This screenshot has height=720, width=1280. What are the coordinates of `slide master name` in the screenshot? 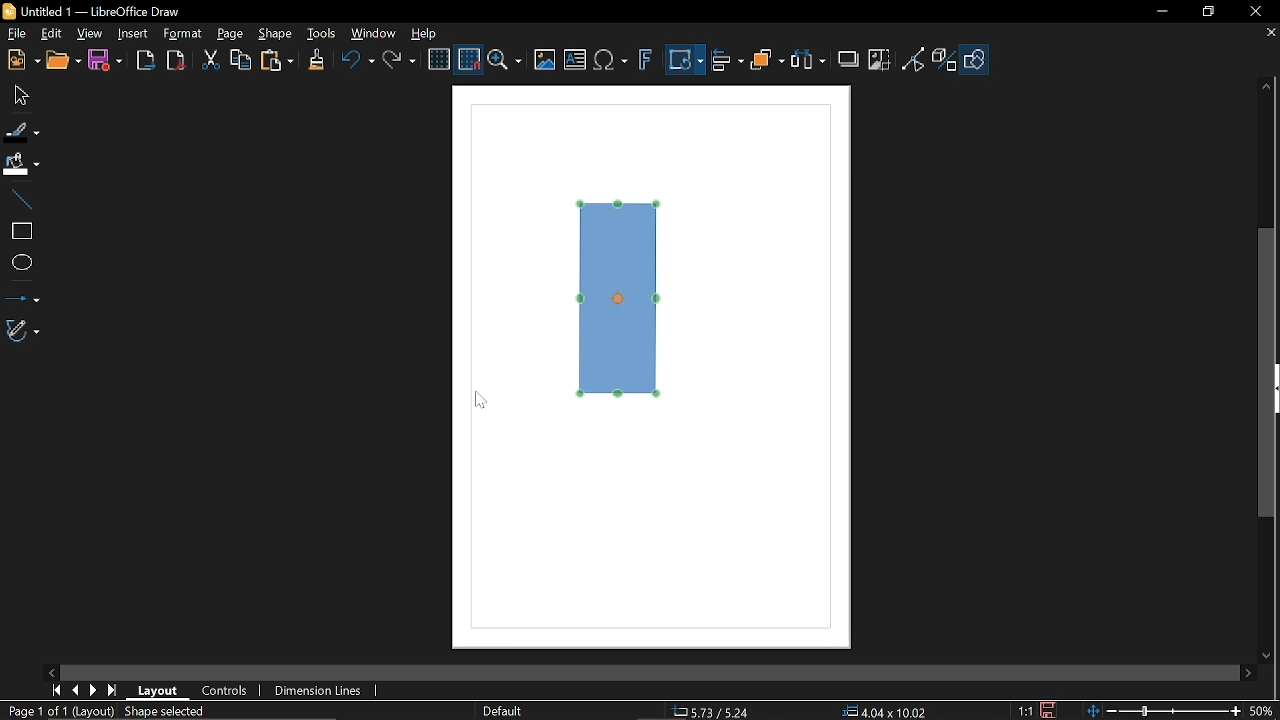 It's located at (504, 710).